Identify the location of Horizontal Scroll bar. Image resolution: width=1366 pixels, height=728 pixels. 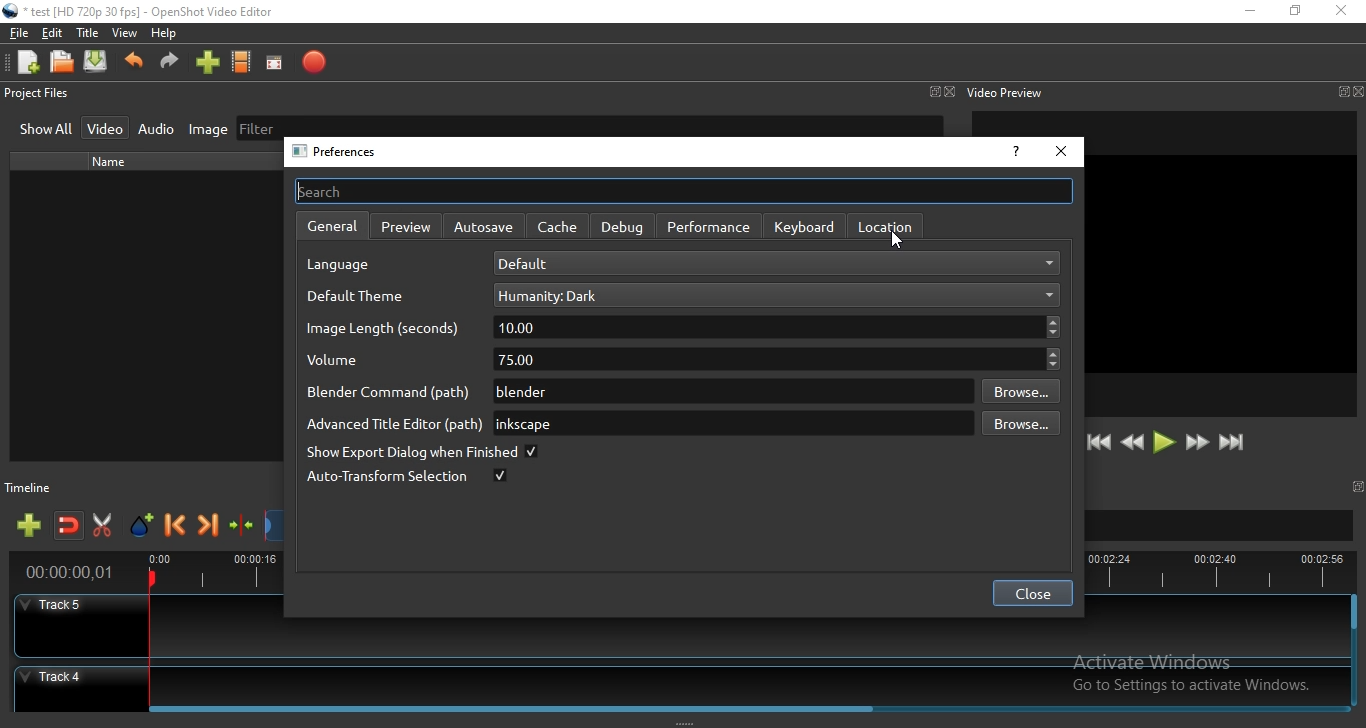
(748, 706).